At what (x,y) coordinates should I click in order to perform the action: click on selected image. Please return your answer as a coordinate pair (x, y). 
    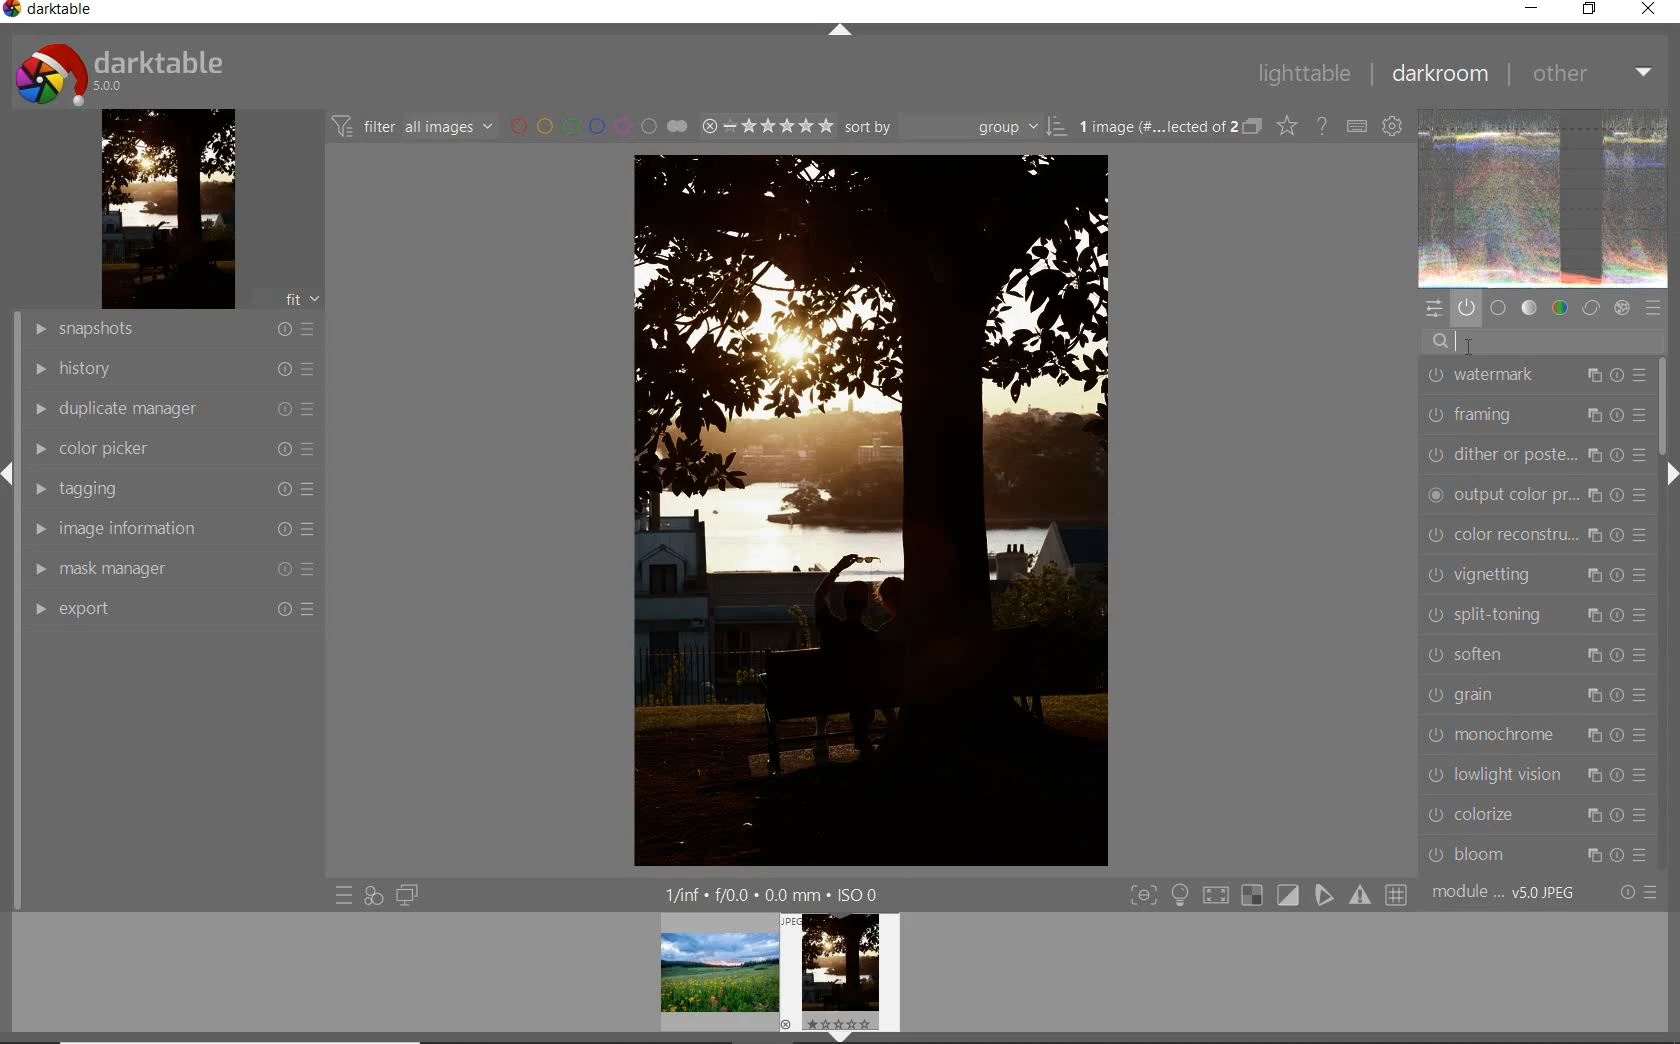
    Looking at the image, I should click on (849, 512).